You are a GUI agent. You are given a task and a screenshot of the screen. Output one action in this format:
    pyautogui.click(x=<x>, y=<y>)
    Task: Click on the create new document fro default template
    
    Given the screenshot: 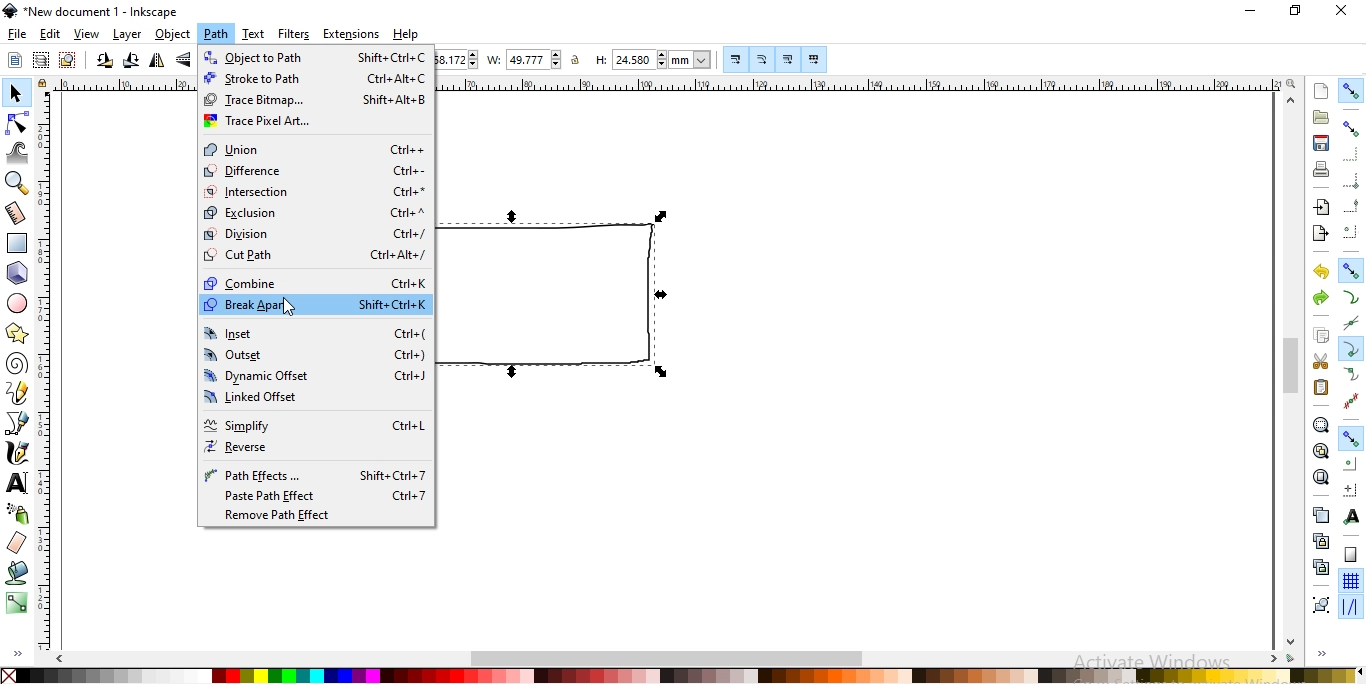 What is the action you would take?
    pyautogui.click(x=1320, y=92)
    